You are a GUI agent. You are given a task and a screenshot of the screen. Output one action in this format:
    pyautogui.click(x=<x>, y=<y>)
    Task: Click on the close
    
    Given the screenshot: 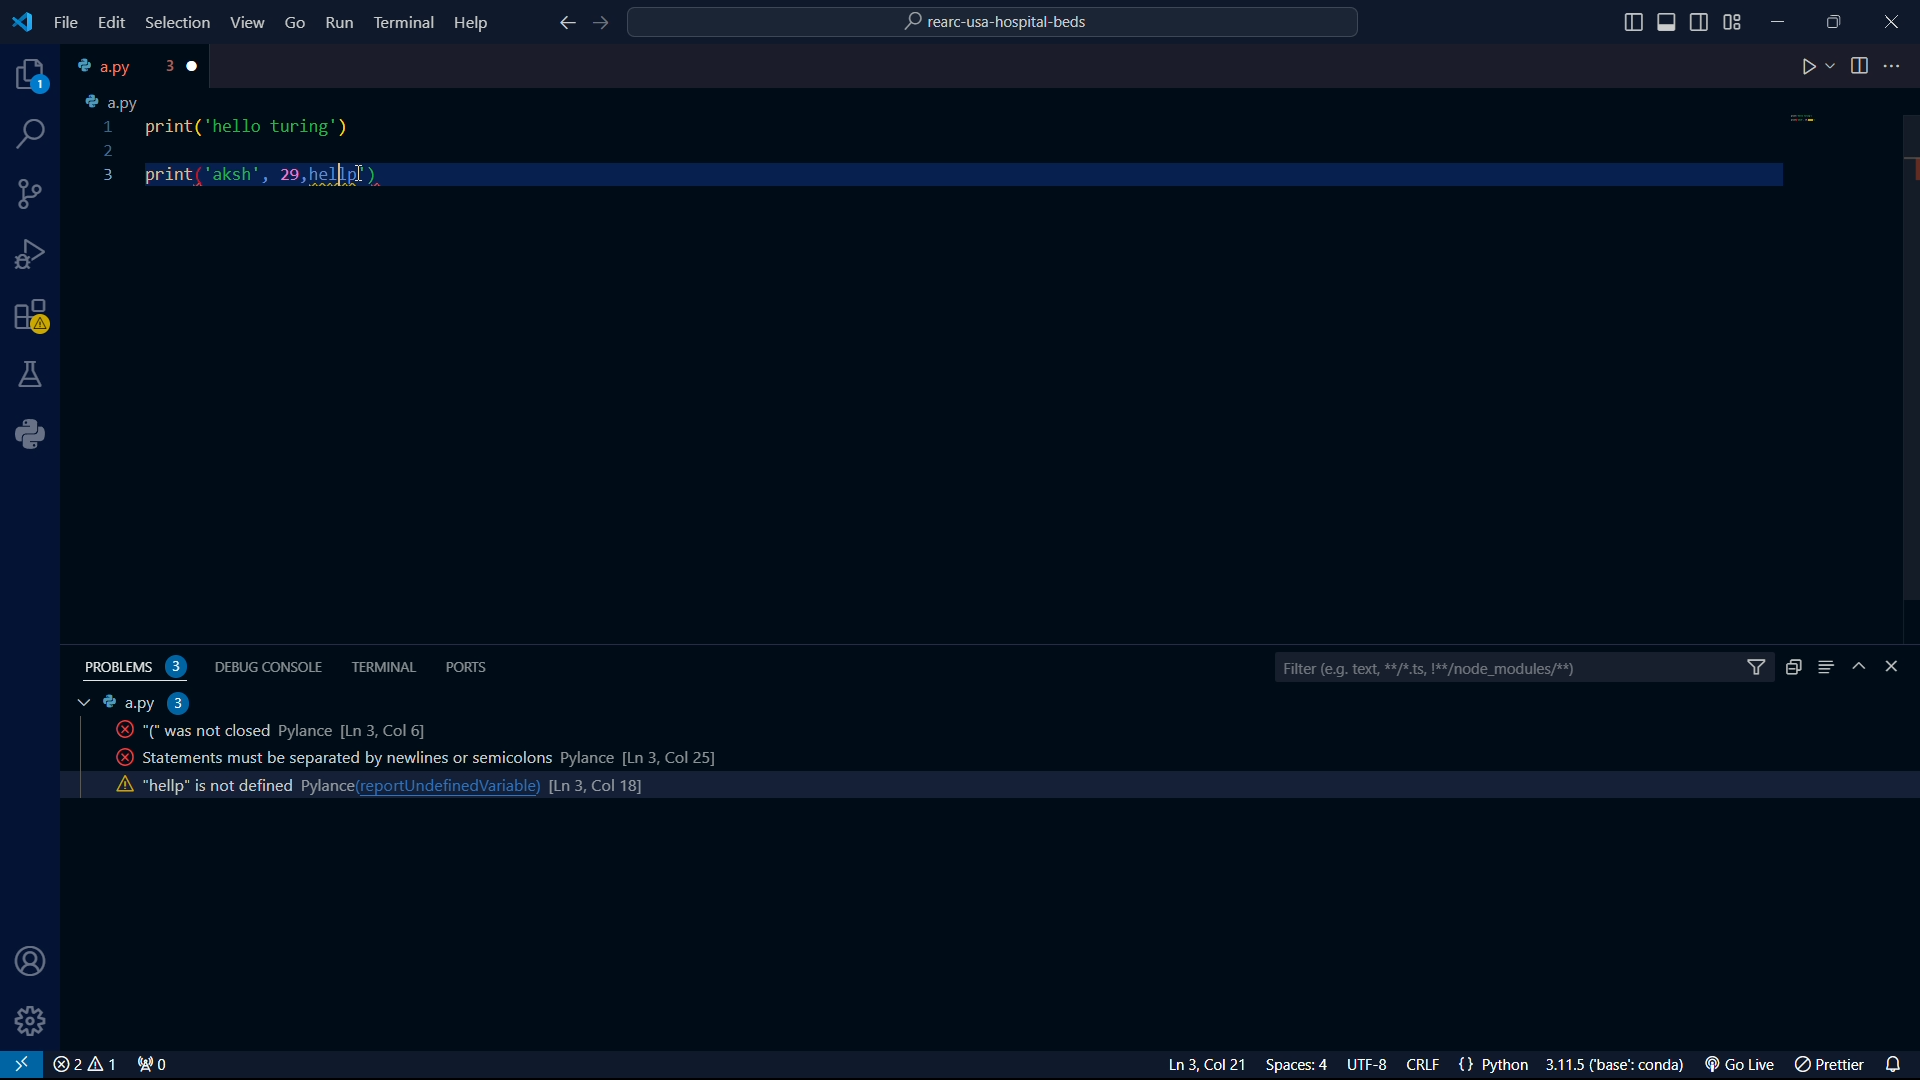 What is the action you would take?
    pyautogui.click(x=197, y=66)
    